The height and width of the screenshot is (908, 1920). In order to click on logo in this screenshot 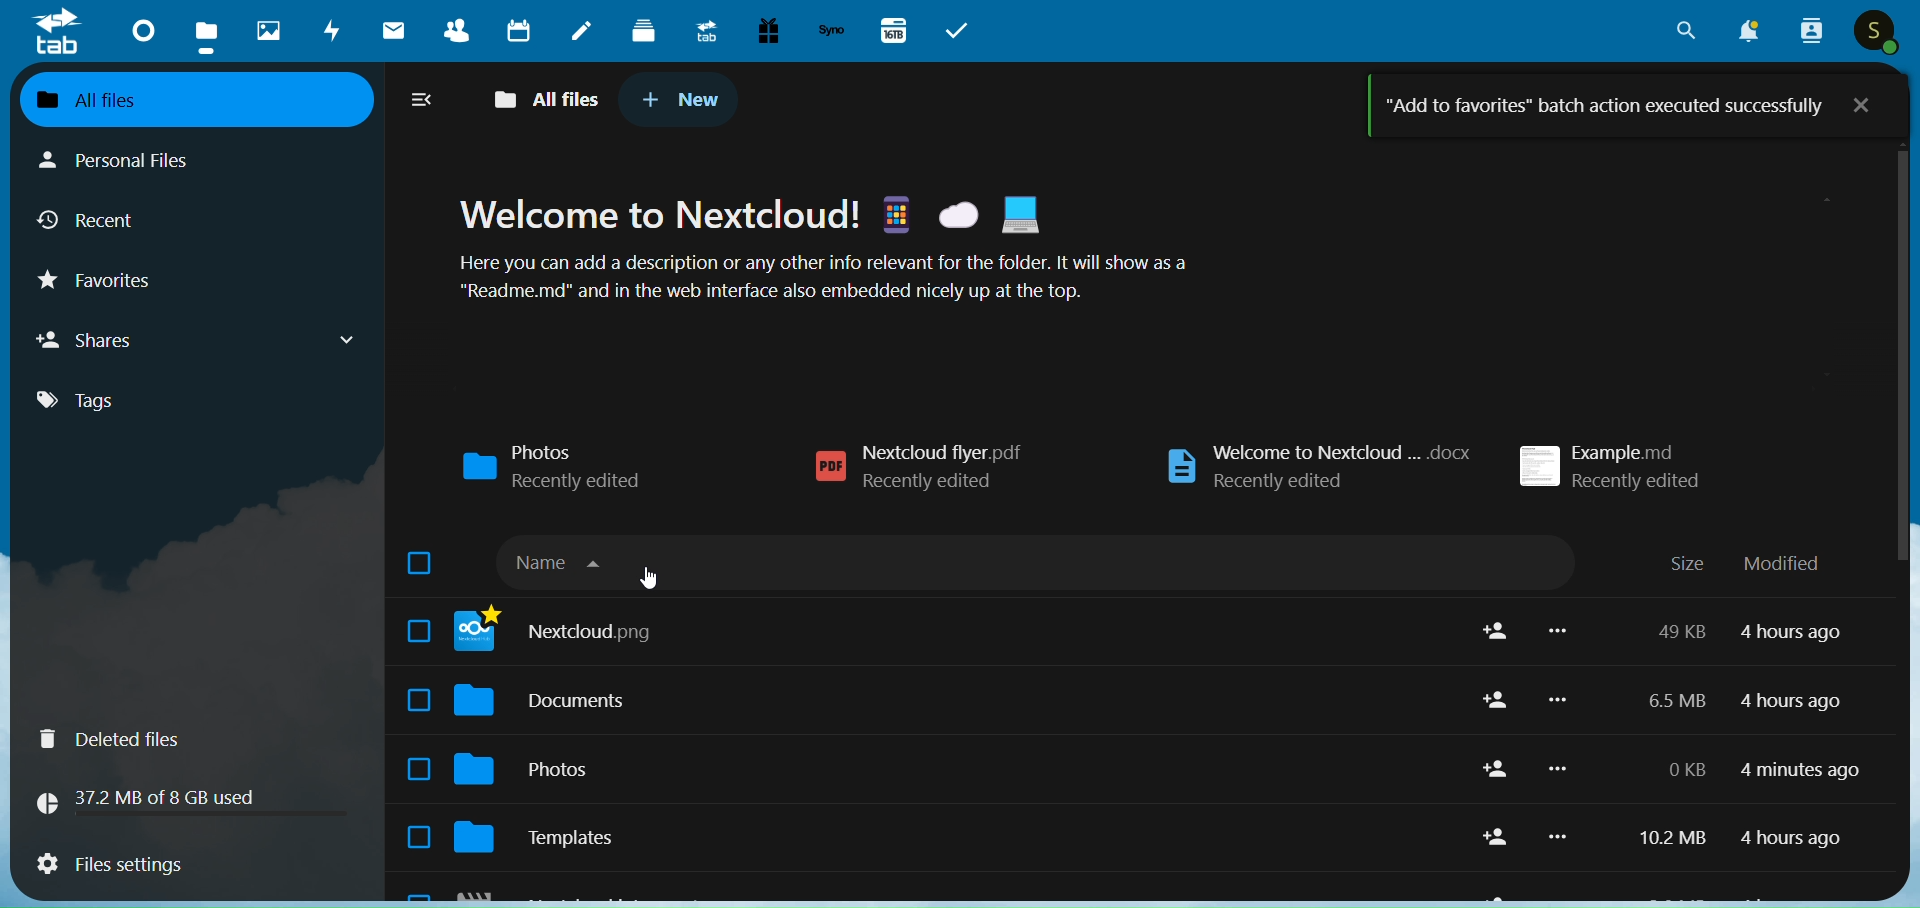, I will do `click(58, 34)`.